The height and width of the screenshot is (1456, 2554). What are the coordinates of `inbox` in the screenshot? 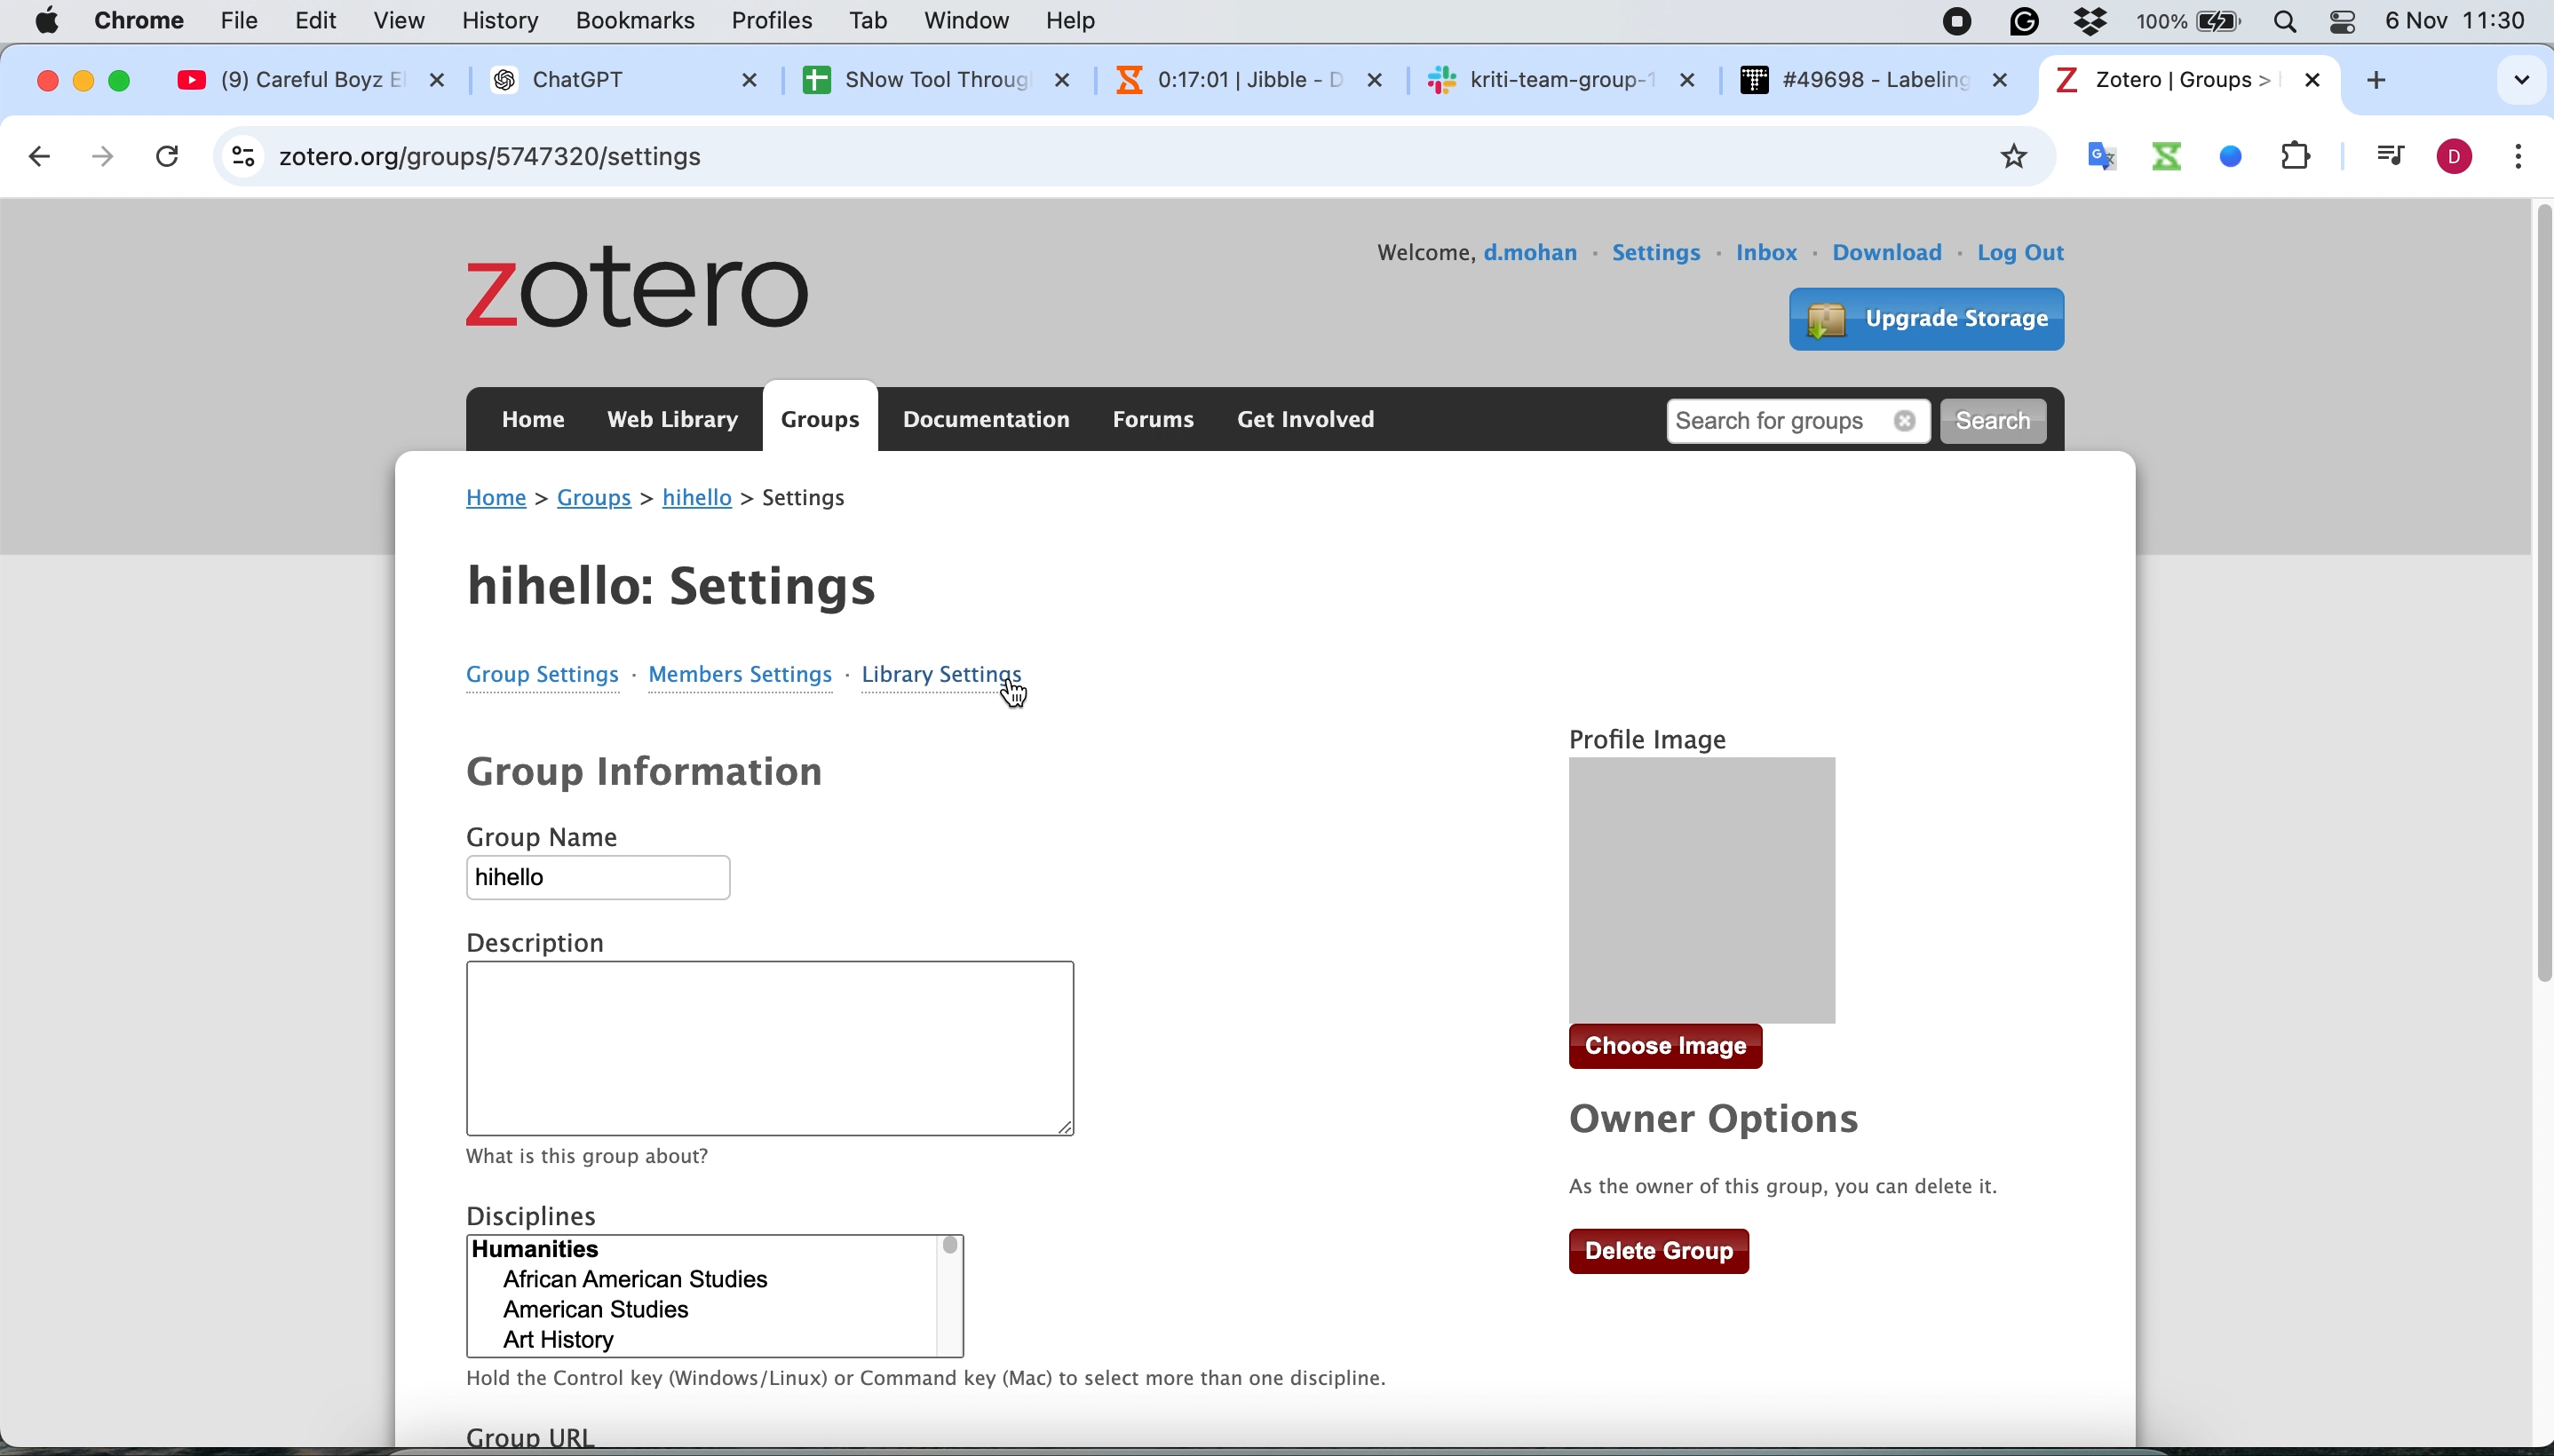 It's located at (1771, 253).